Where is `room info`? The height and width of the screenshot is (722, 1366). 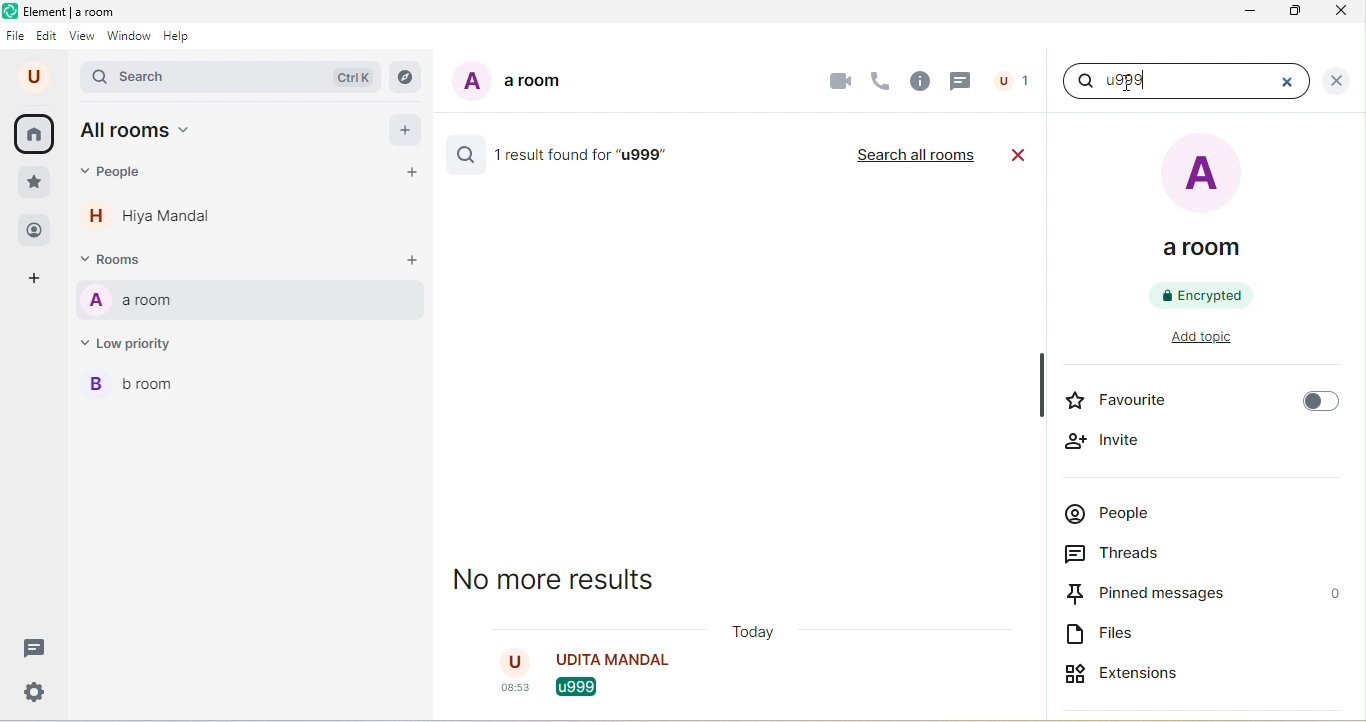
room info is located at coordinates (919, 82).